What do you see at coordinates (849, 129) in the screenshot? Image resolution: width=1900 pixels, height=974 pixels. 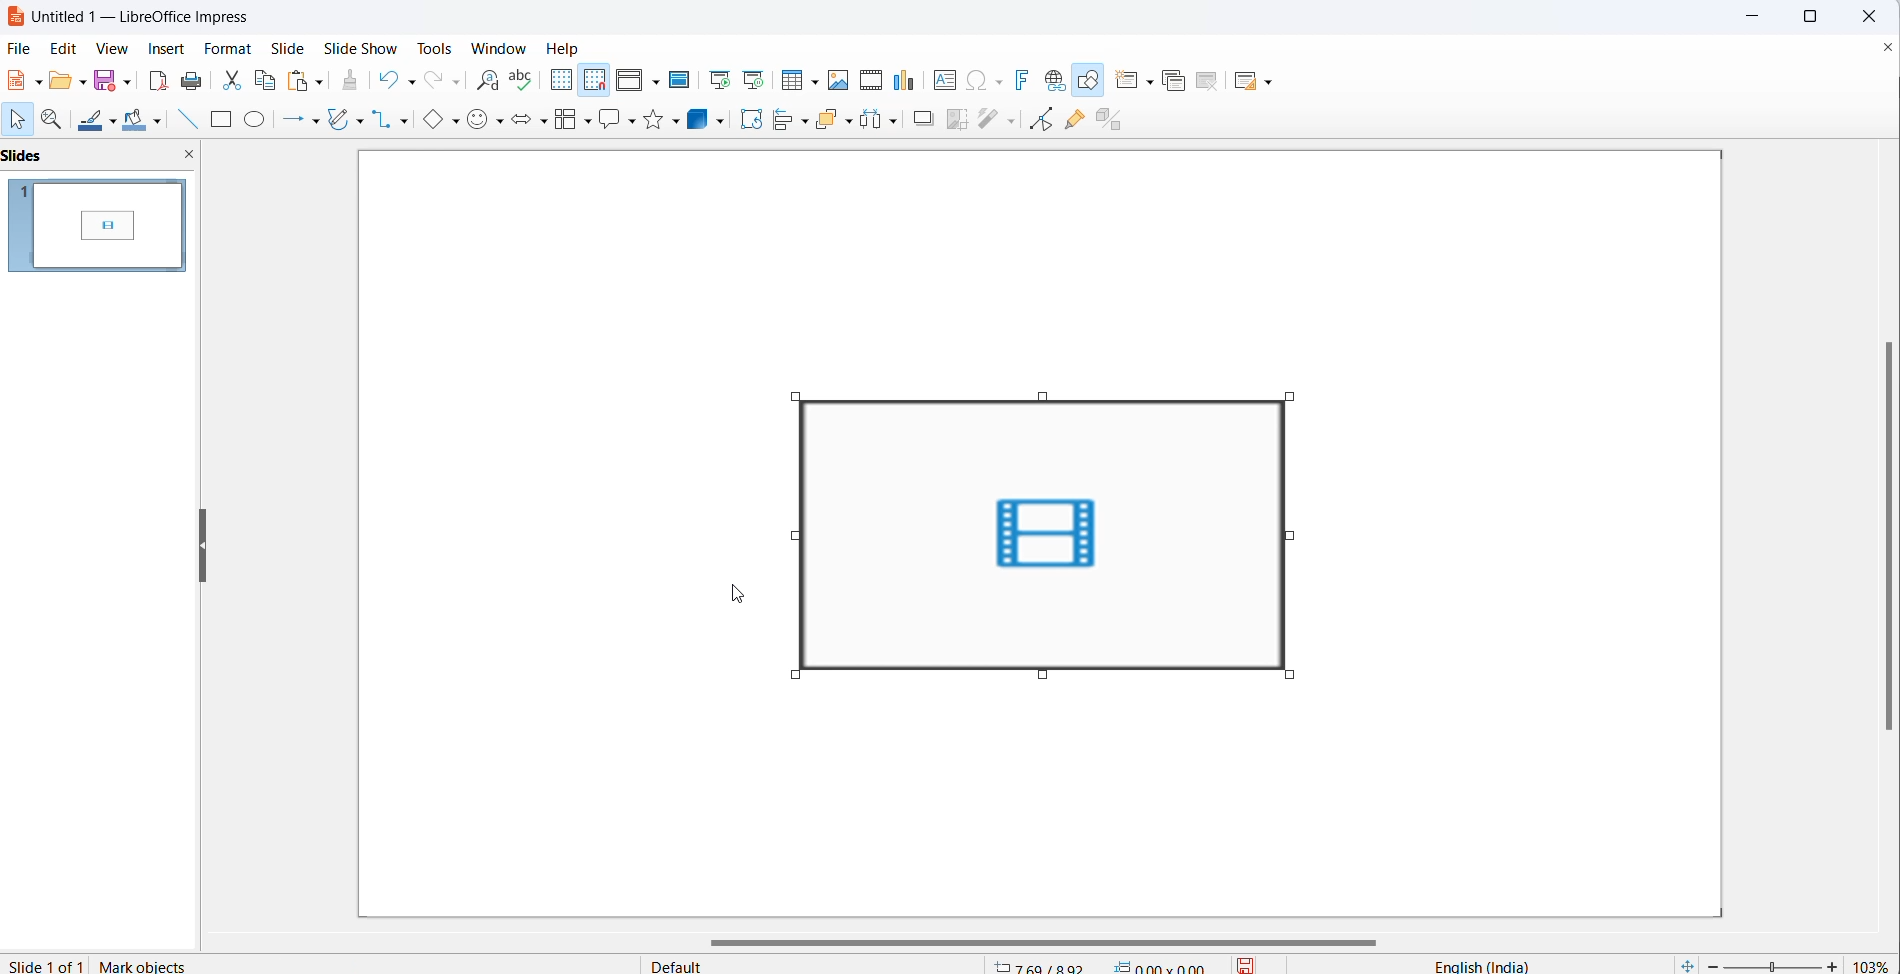 I see `arrange options` at bounding box center [849, 129].